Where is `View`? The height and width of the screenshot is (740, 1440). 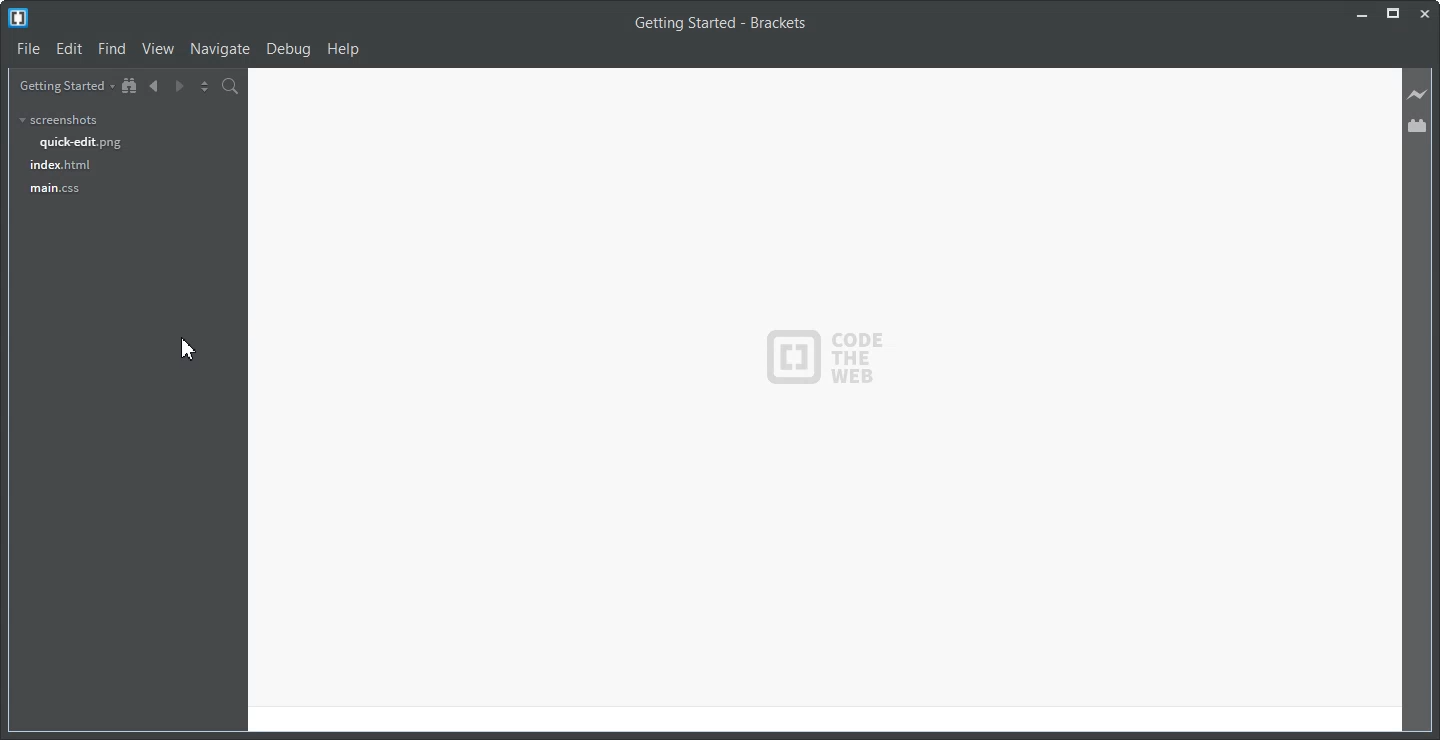
View is located at coordinates (159, 49).